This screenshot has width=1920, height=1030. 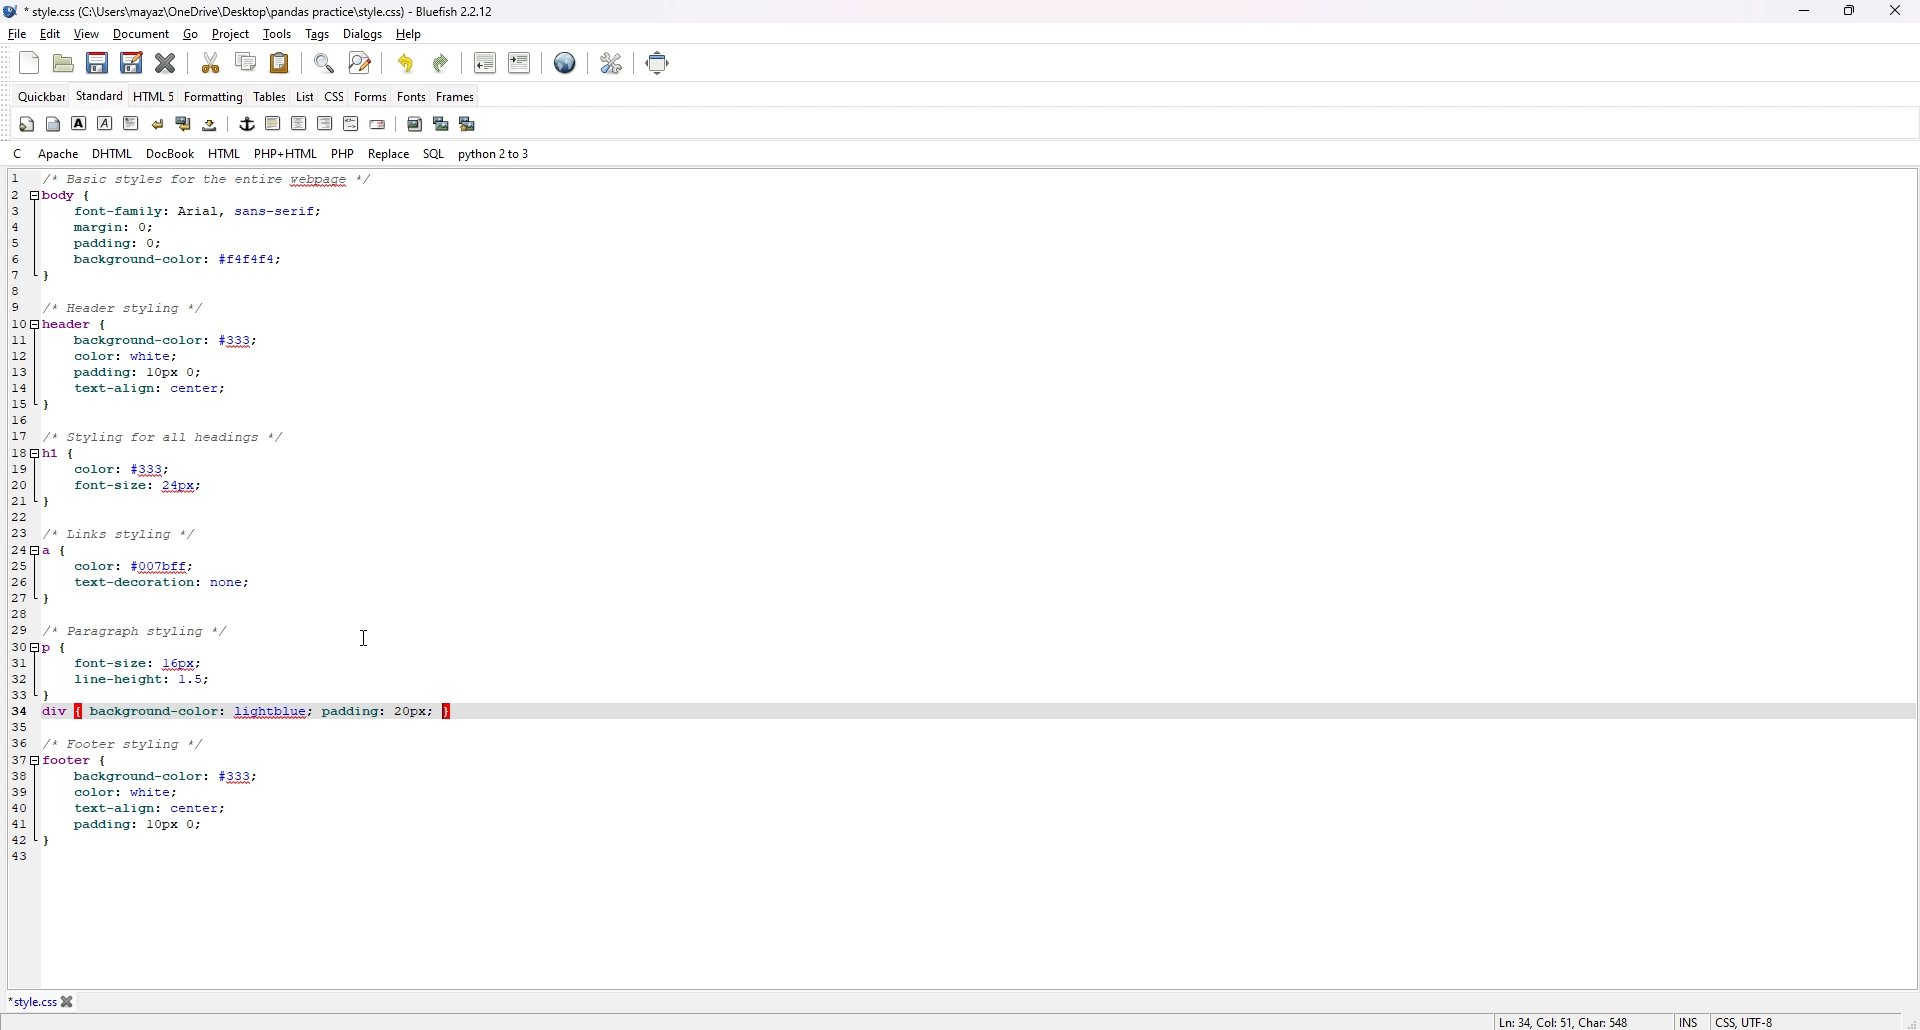 What do you see at coordinates (495, 153) in the screenshot?
I see `python 2 to 3` at bounding box center [495, 153].